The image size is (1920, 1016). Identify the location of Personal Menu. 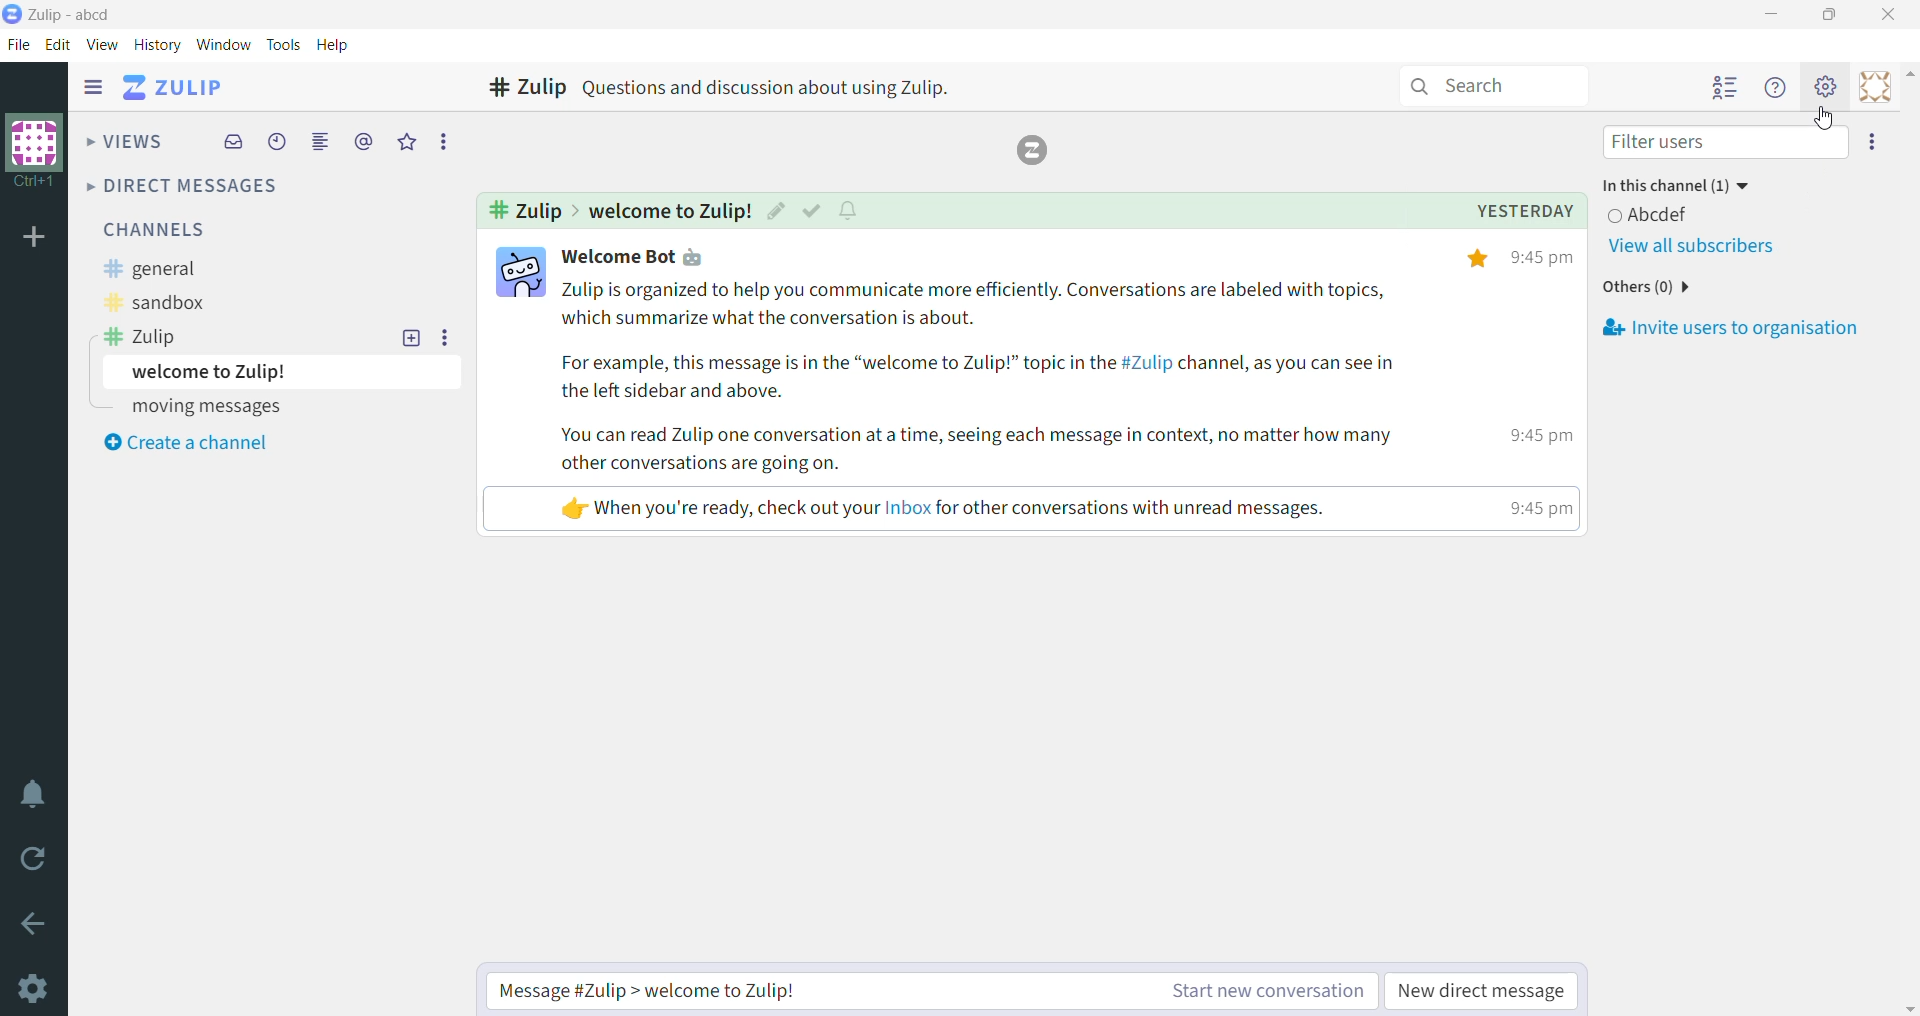
(1873, 86).